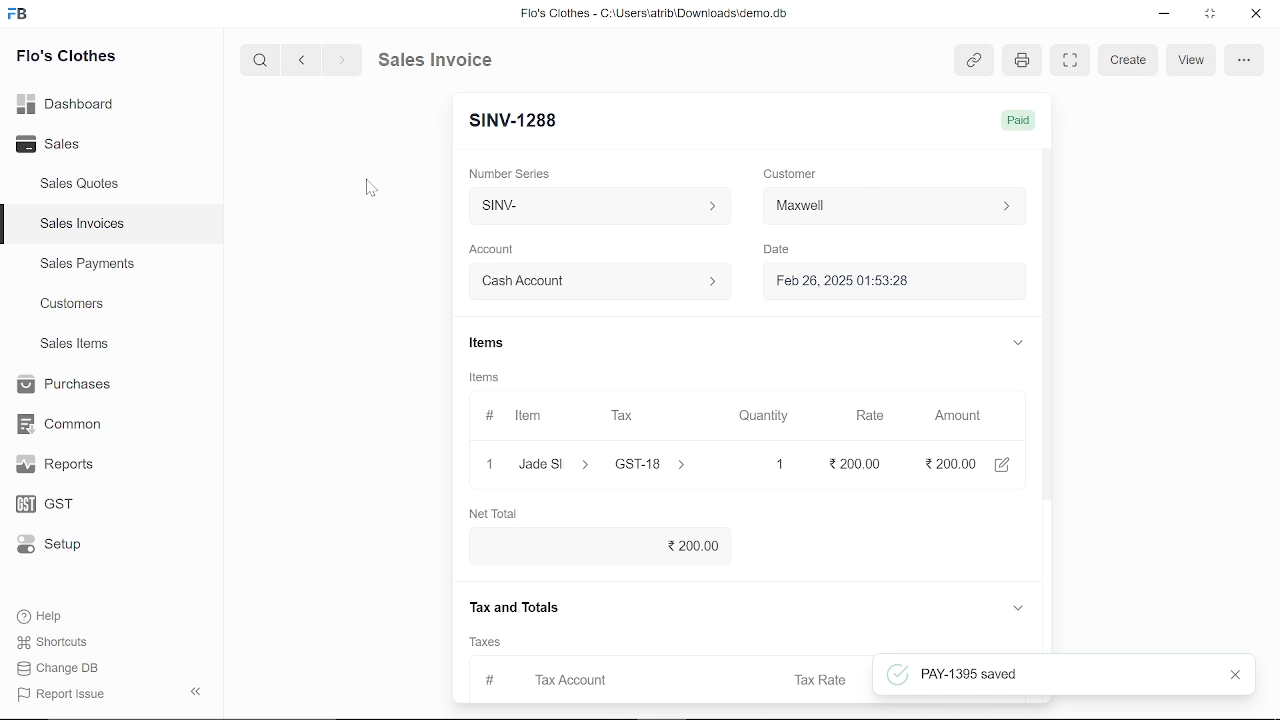 The height and width of the screenshot is (720, 1280). I want to click on edit account, so click(1006, 463).